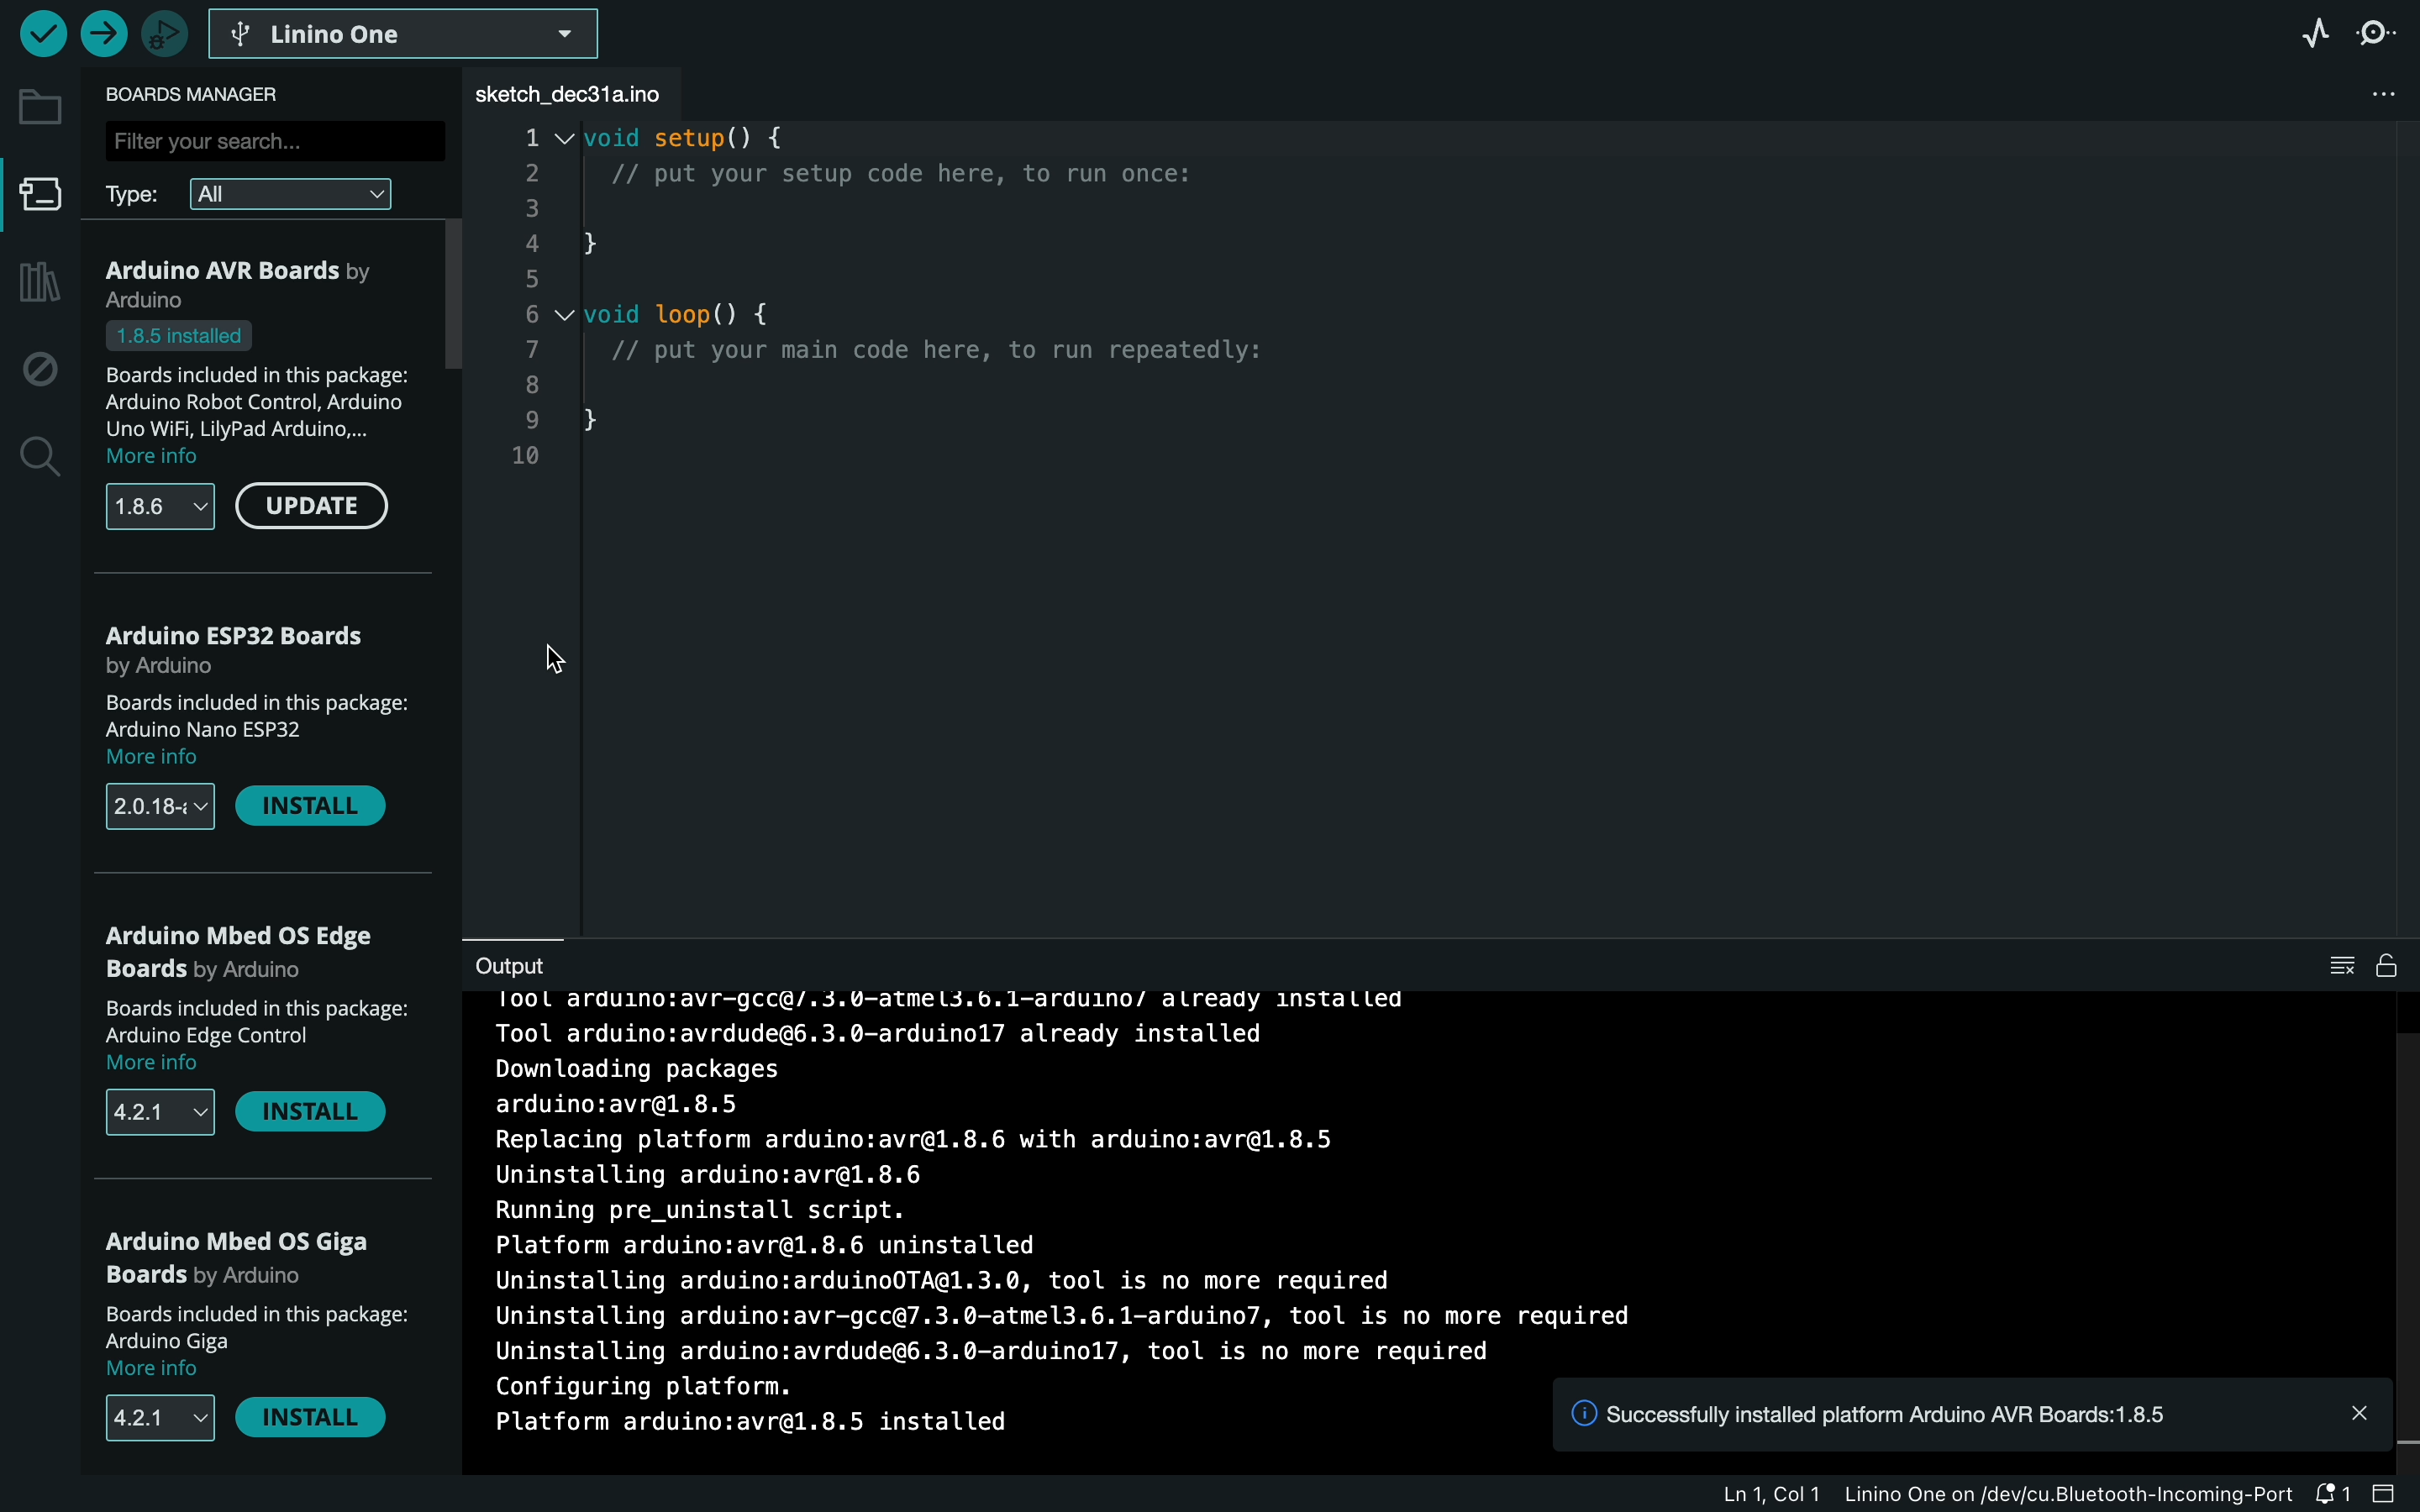 The image size is (2420, 1512). What do you see at coordinates (1970, 1414) in the screenshot?
I see `notification` at bounding box center [1970, 1414].